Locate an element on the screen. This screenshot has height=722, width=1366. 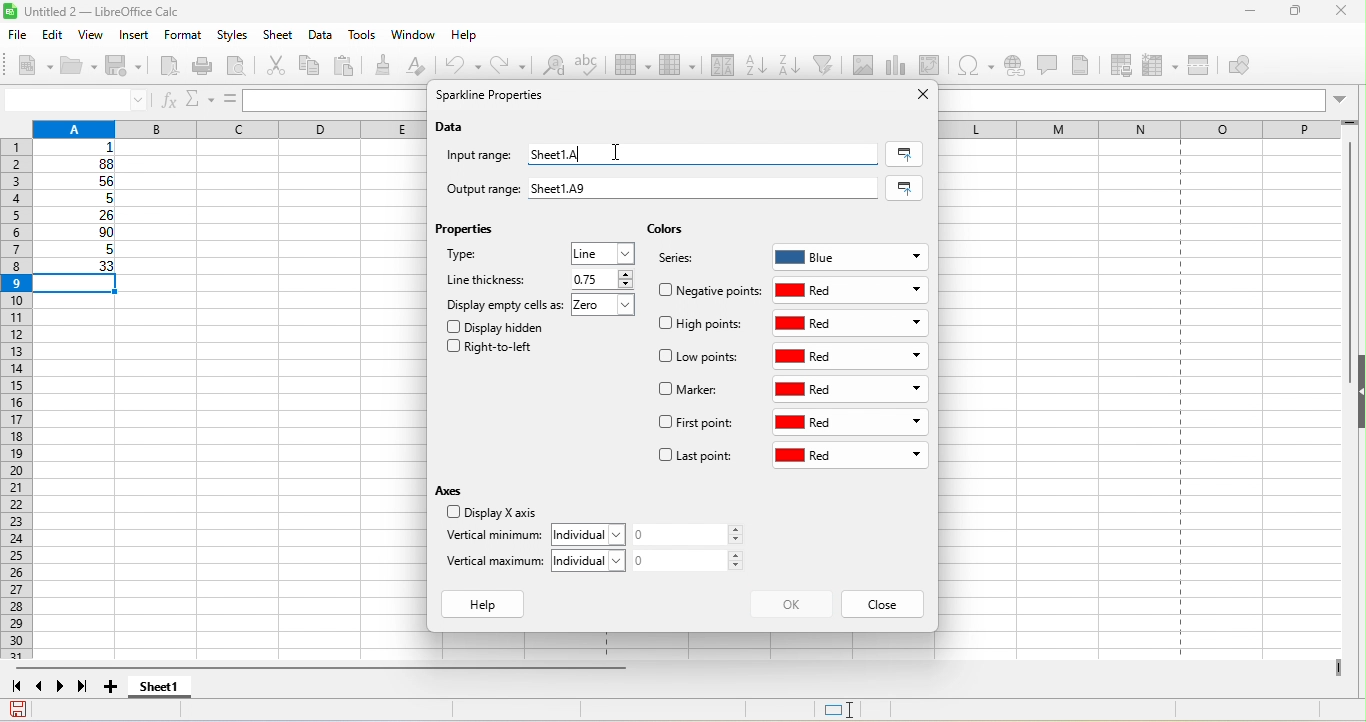
horizontal scroll bar is located at coordinates (327, 670).